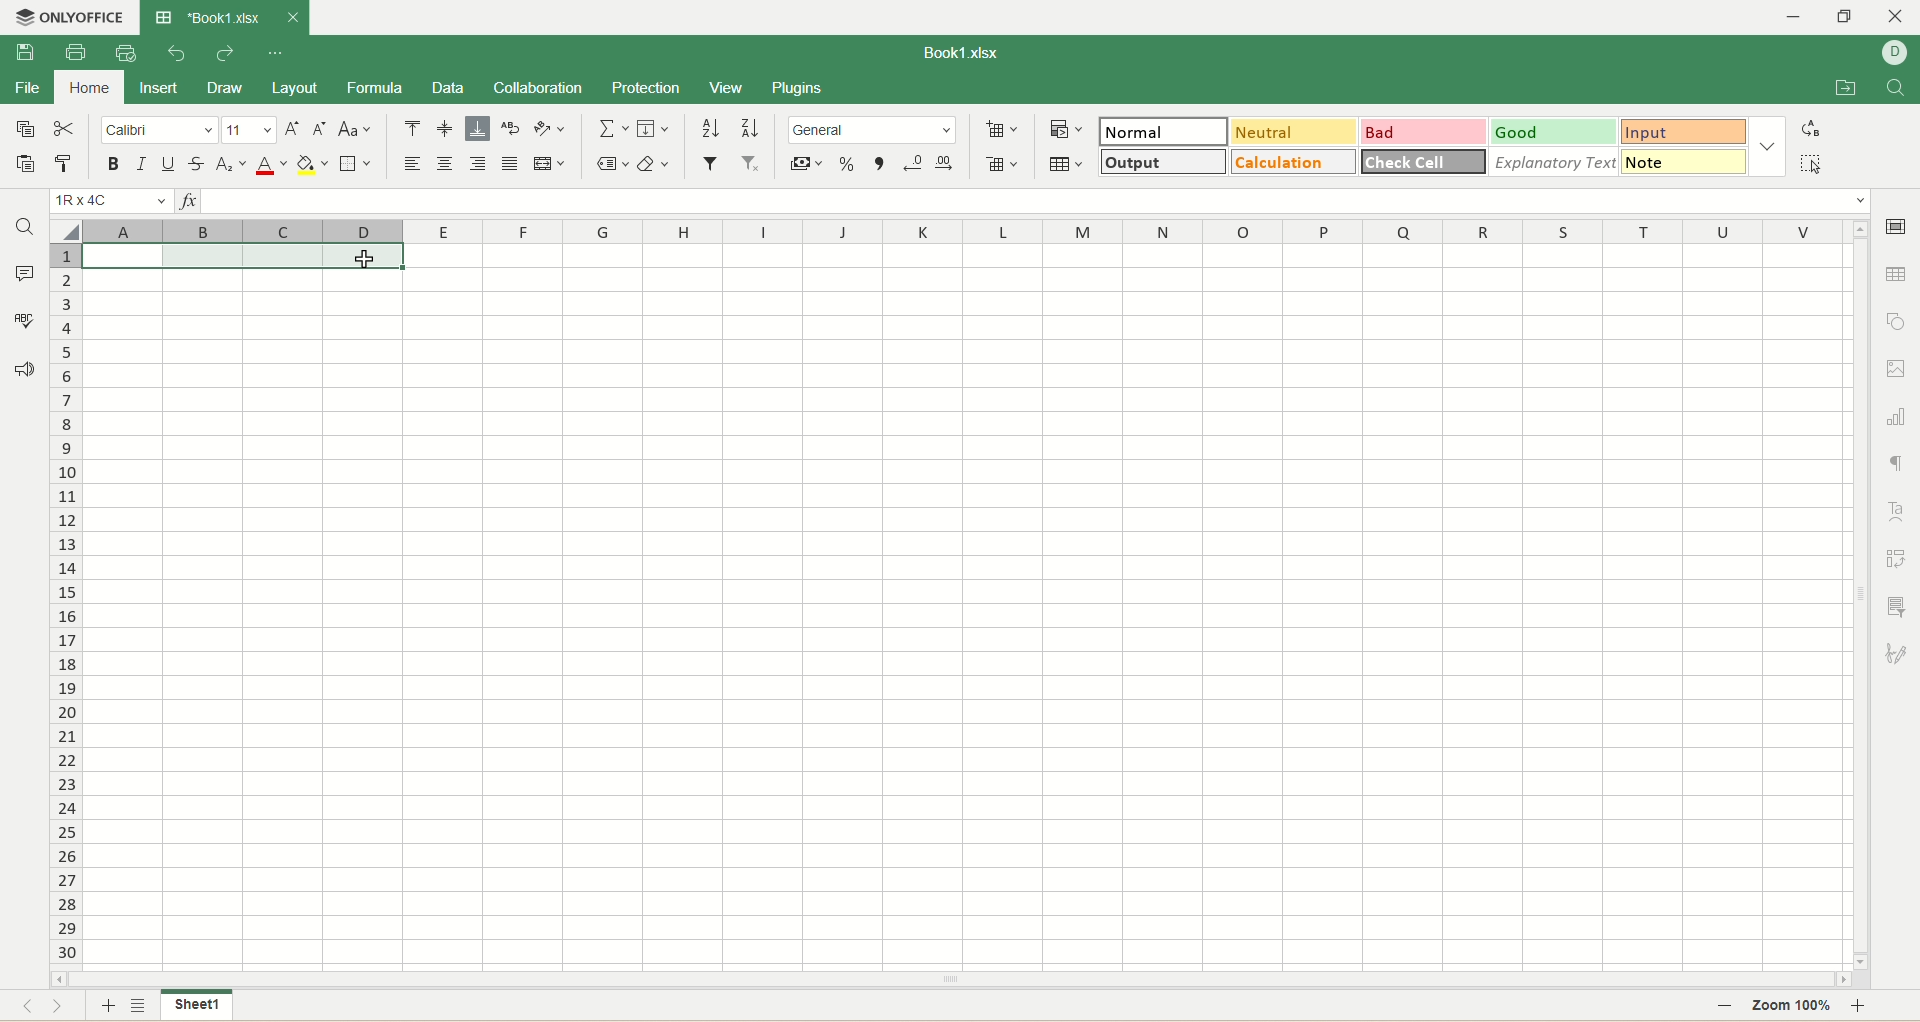 This screenshot has width=1920, height=1022. Describe the element at coordinates (653, 163) in the screenshot. I see `clear` at that location.